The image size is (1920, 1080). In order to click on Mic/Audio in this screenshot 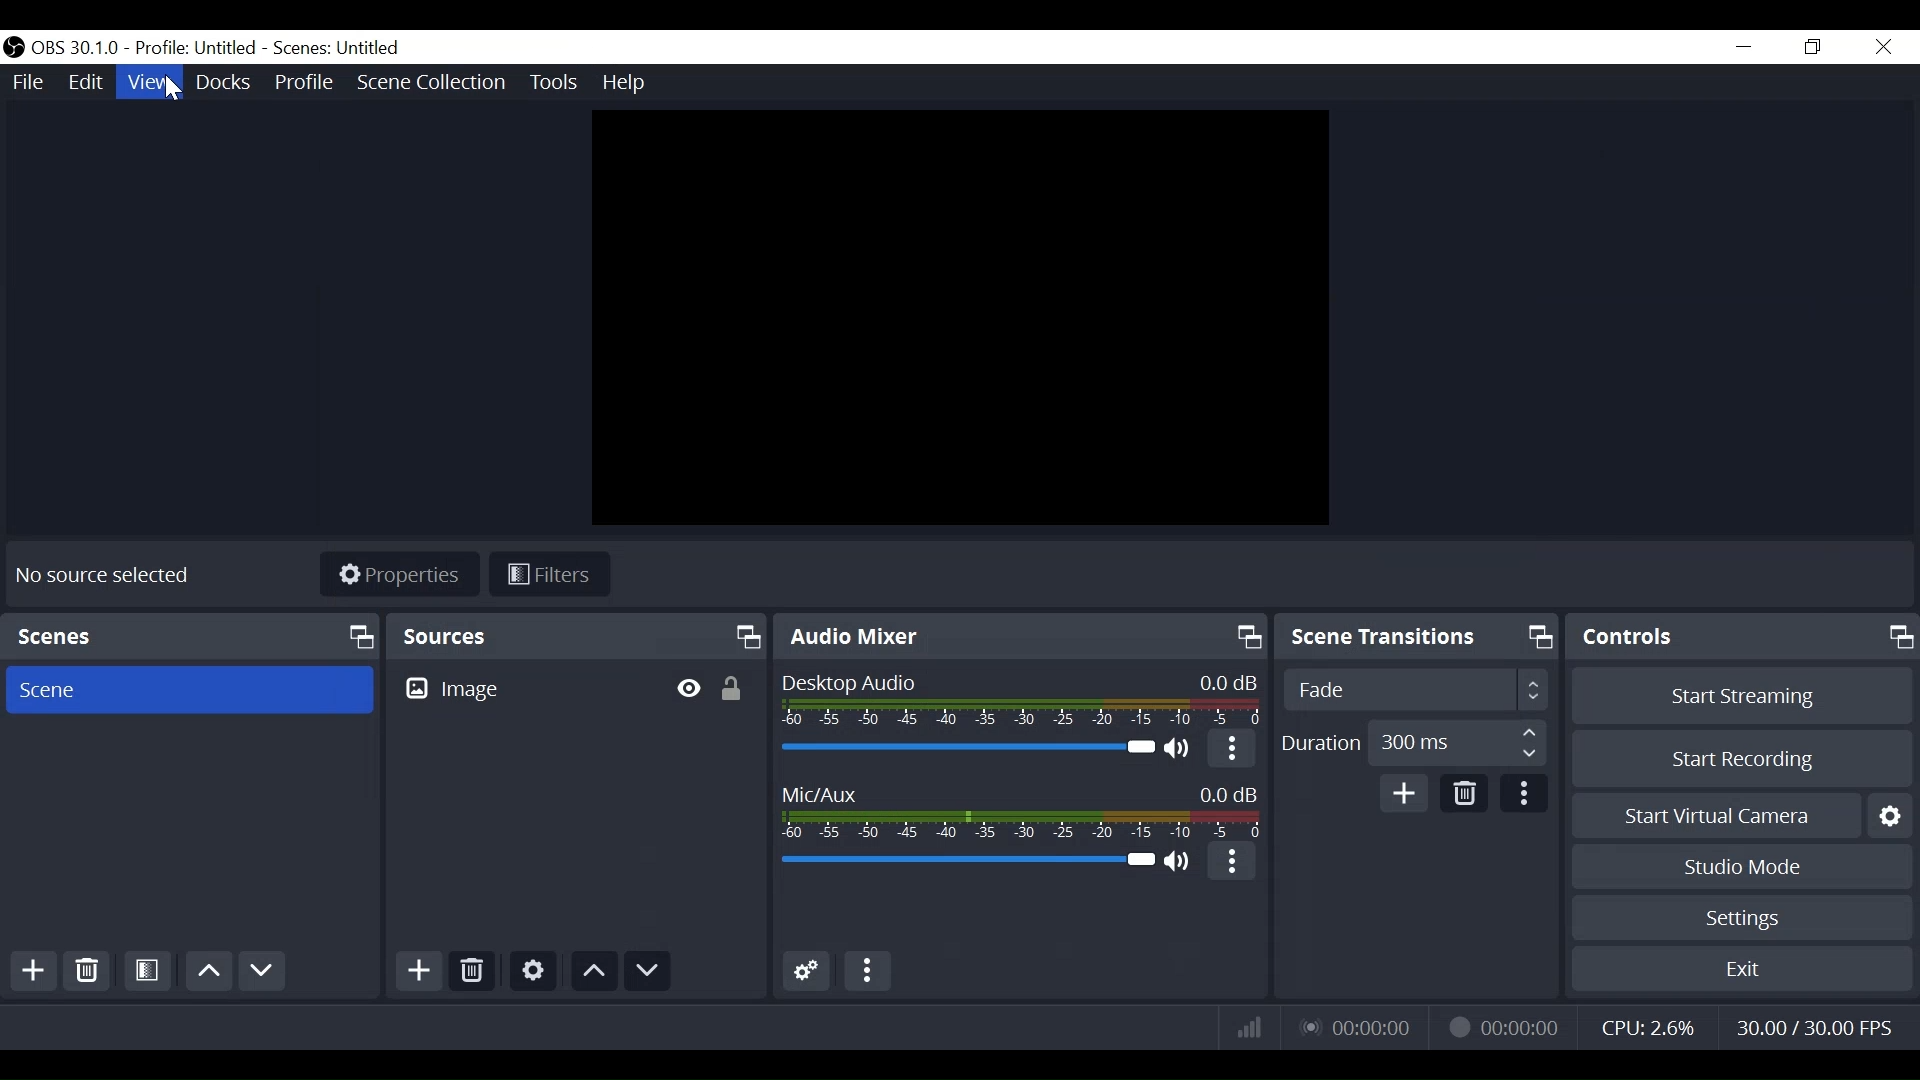, I will do `click(969, 863)`.